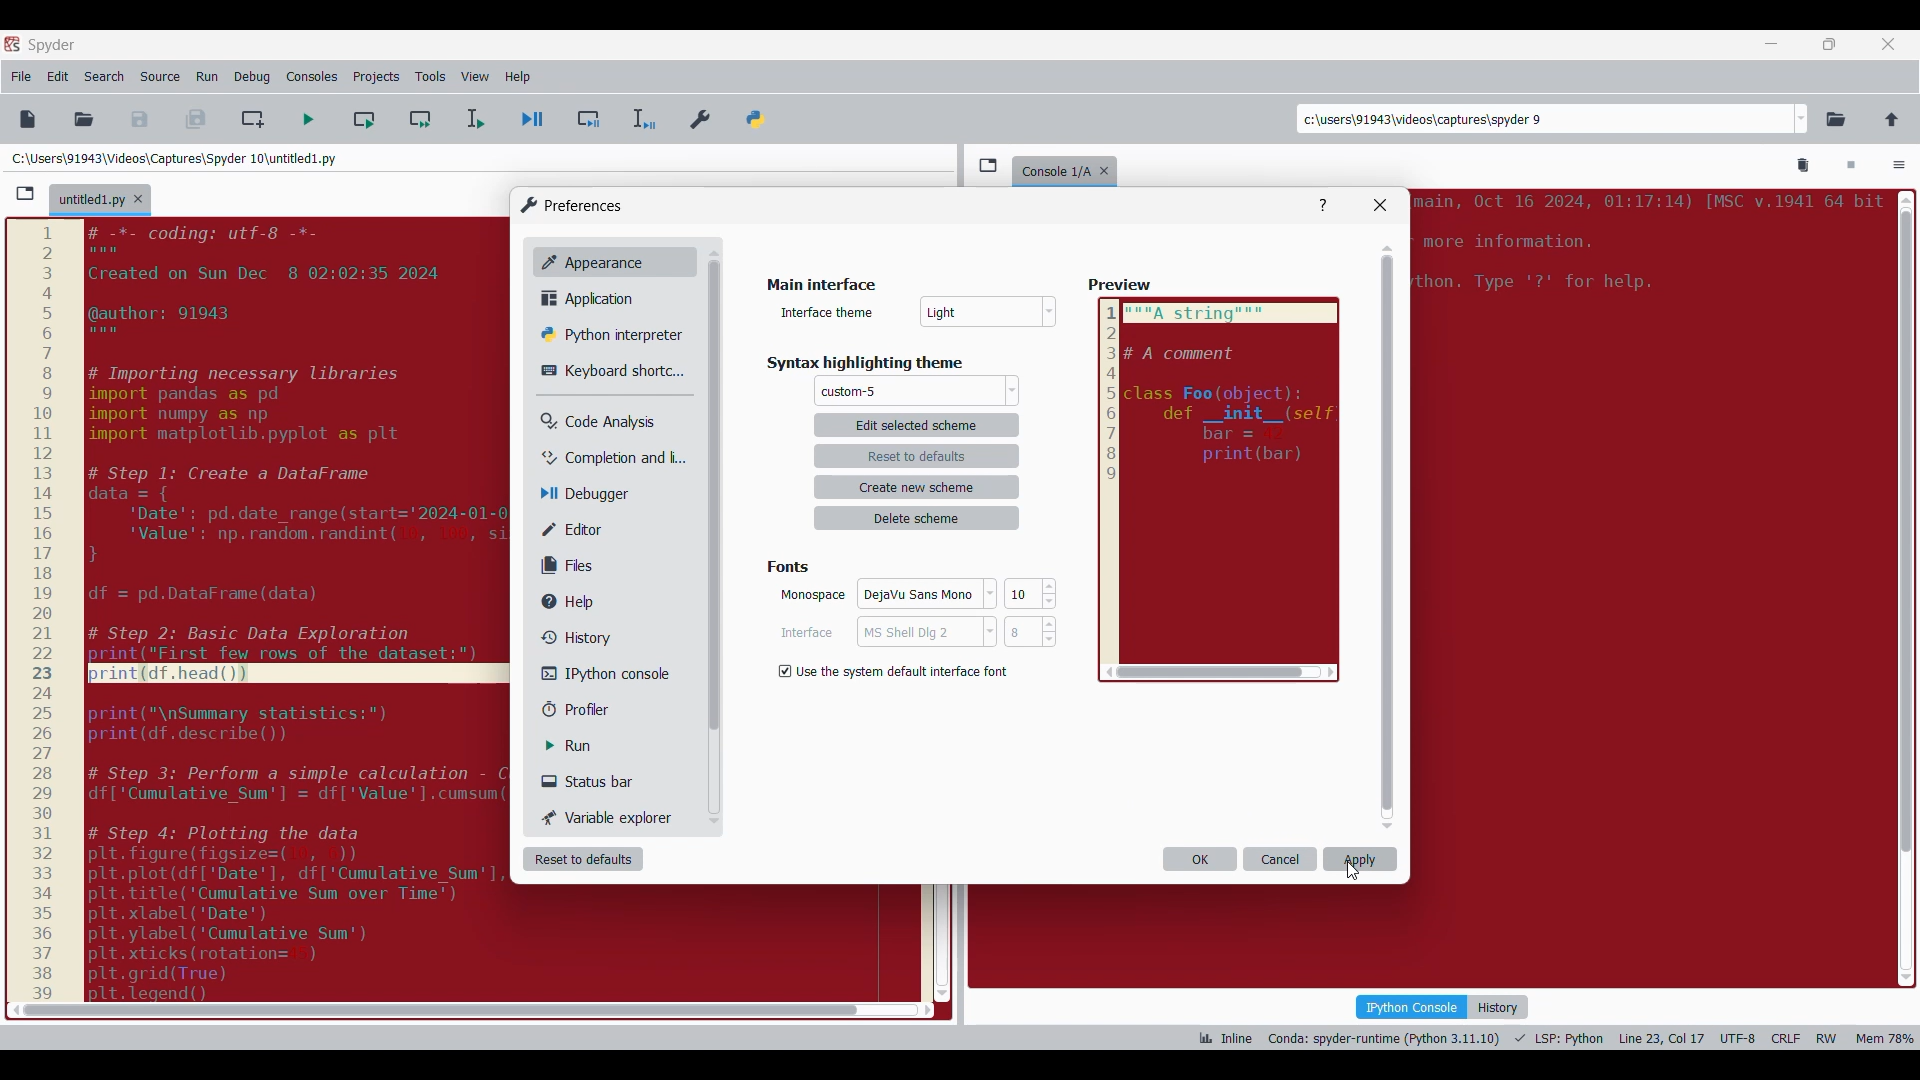 This screenshot has height=1080, width=1920. Describe the element at coordinates (595, 781) in the screenshot. I see `Status bar` at that location.